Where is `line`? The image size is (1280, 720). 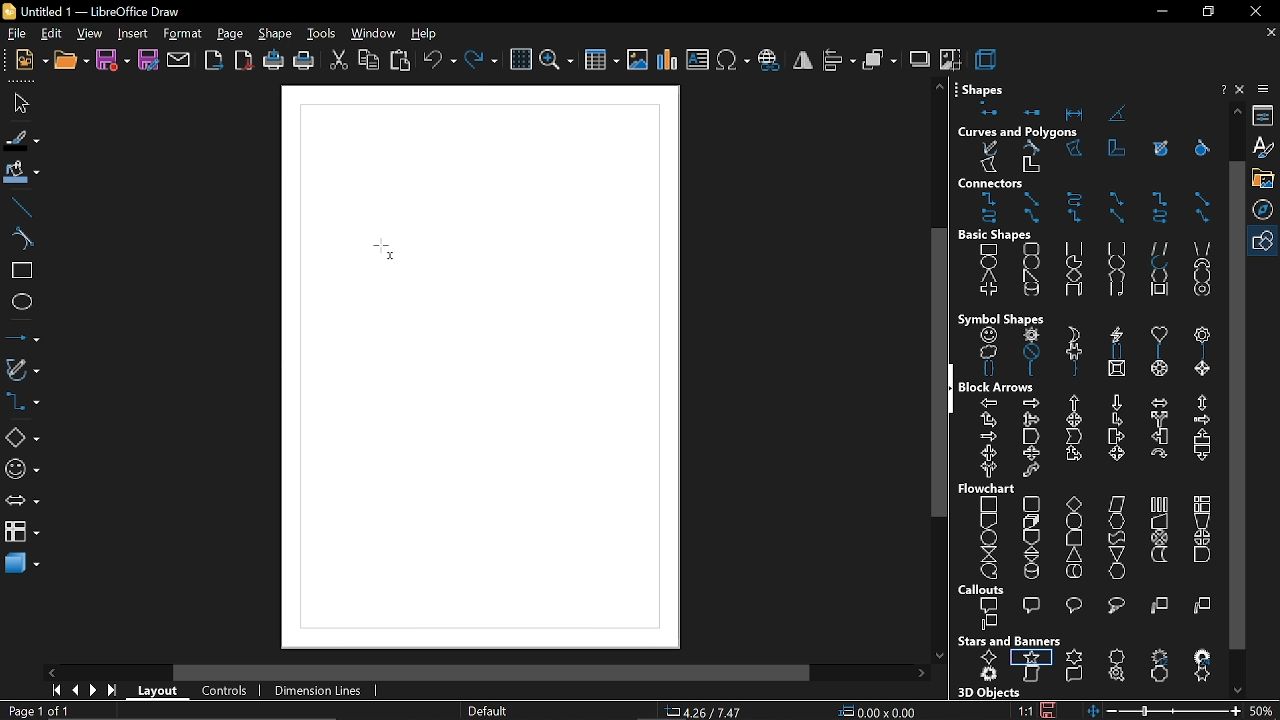
line is located at coordinates (21, 206).